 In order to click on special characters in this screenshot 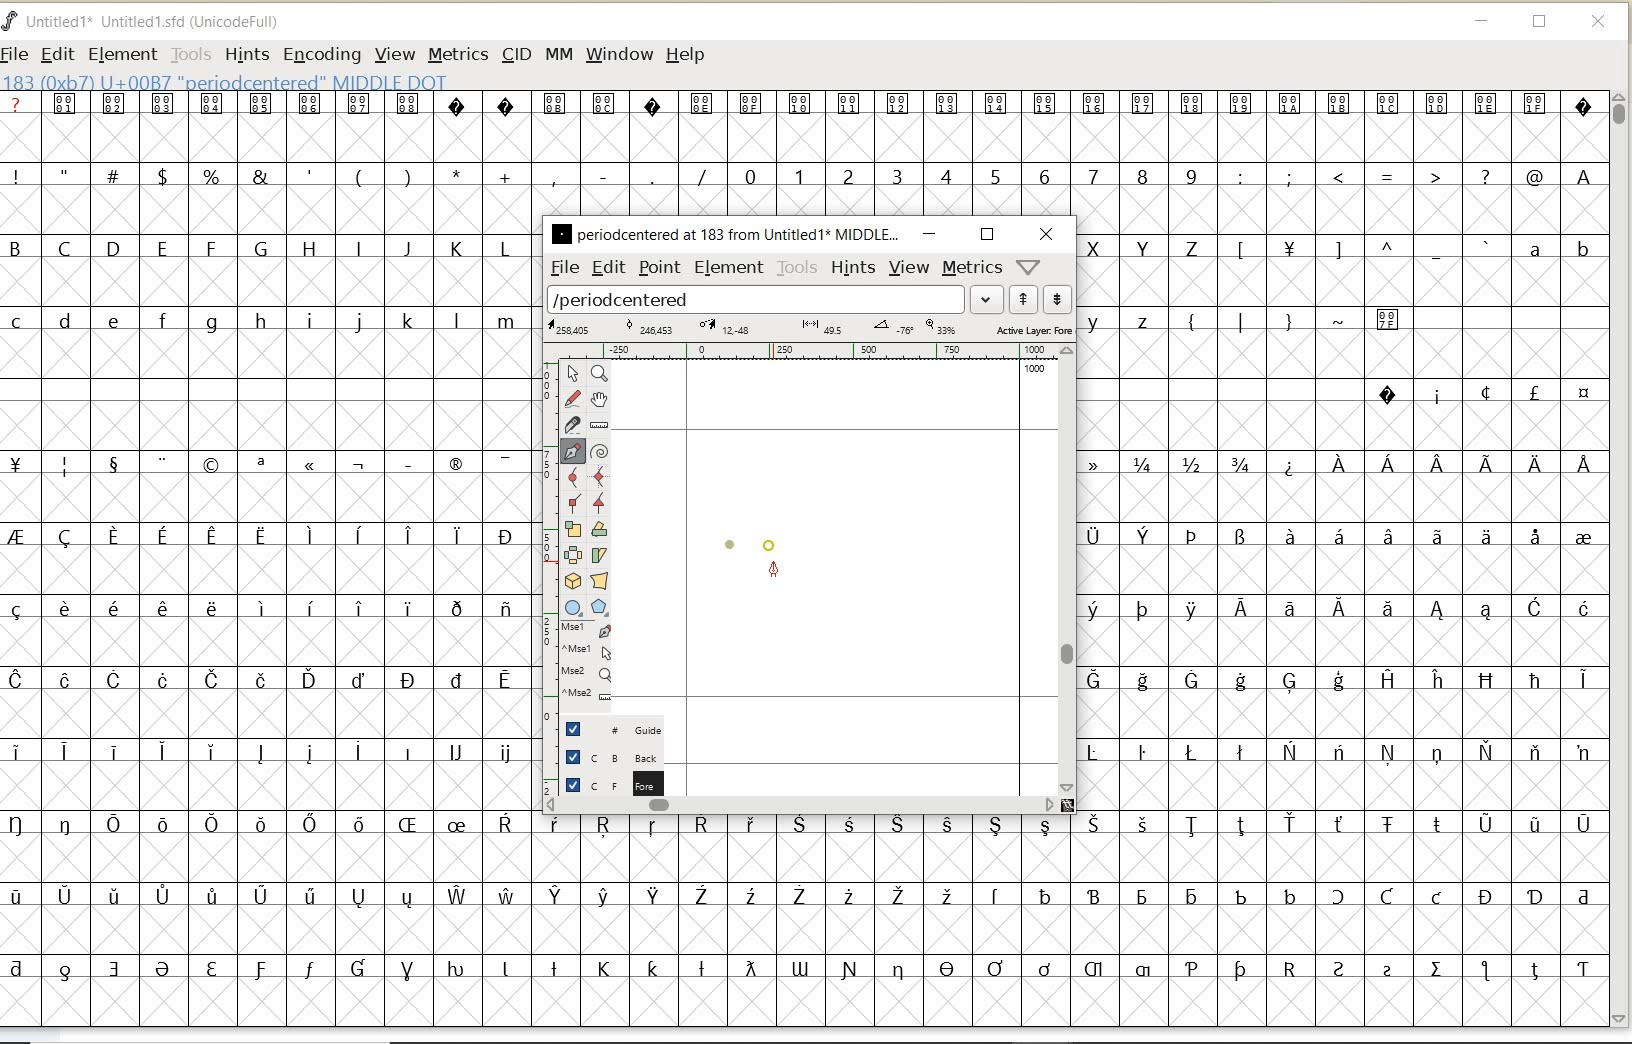, I will do `click(261, 715)`.